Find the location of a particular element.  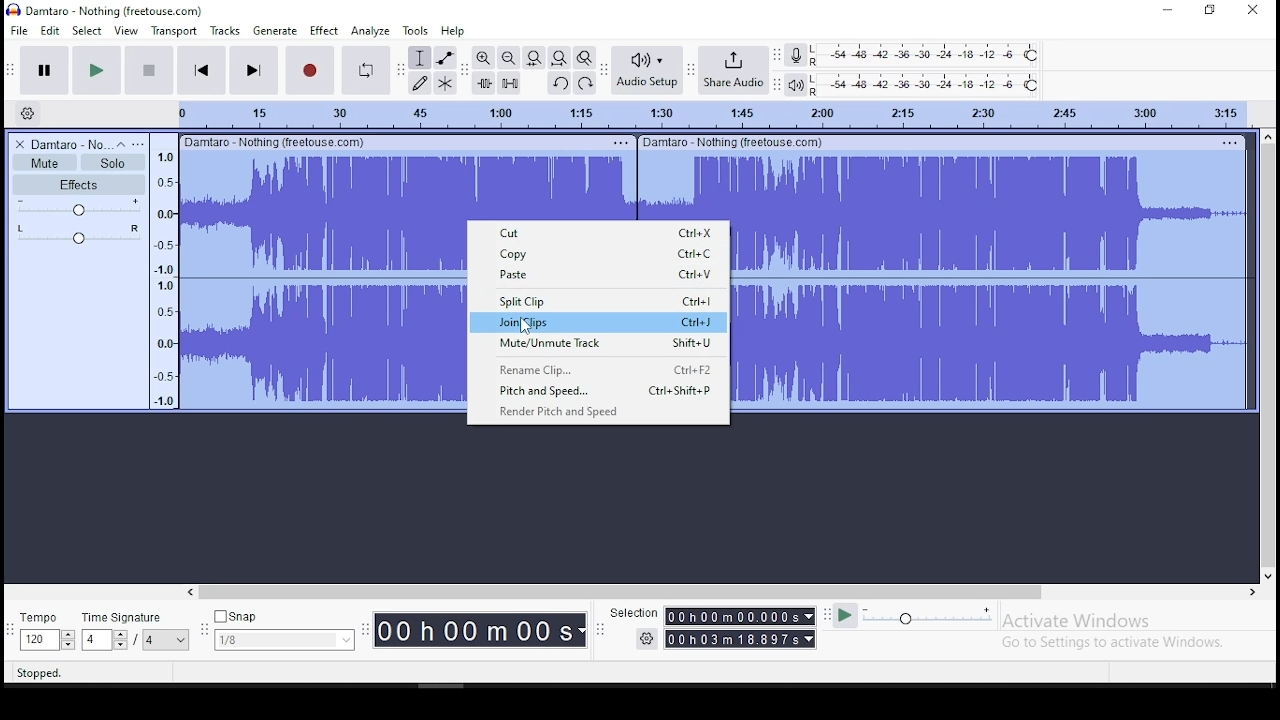

tools is located at coordinates (413, 30).